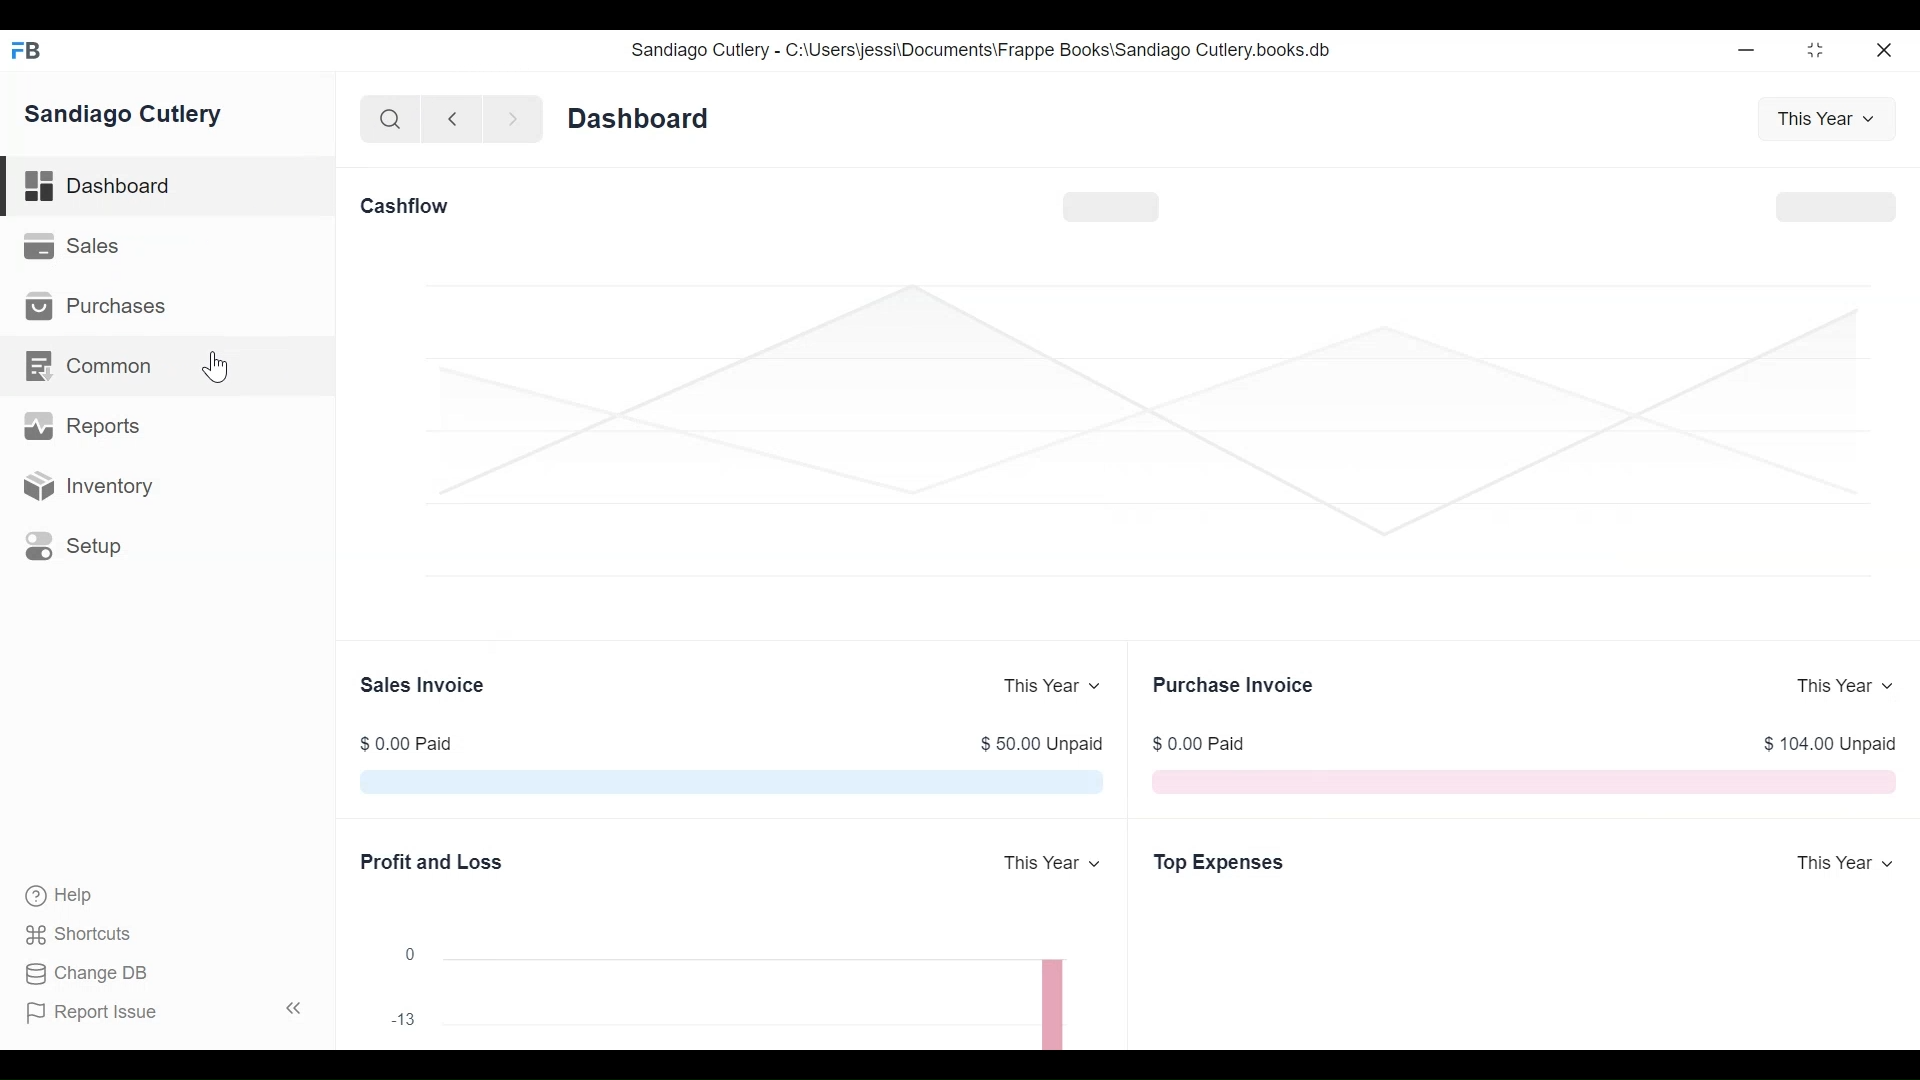  Describe the element at coordinates (94, 306) in the screenshot. I see `Purchases` at that location.